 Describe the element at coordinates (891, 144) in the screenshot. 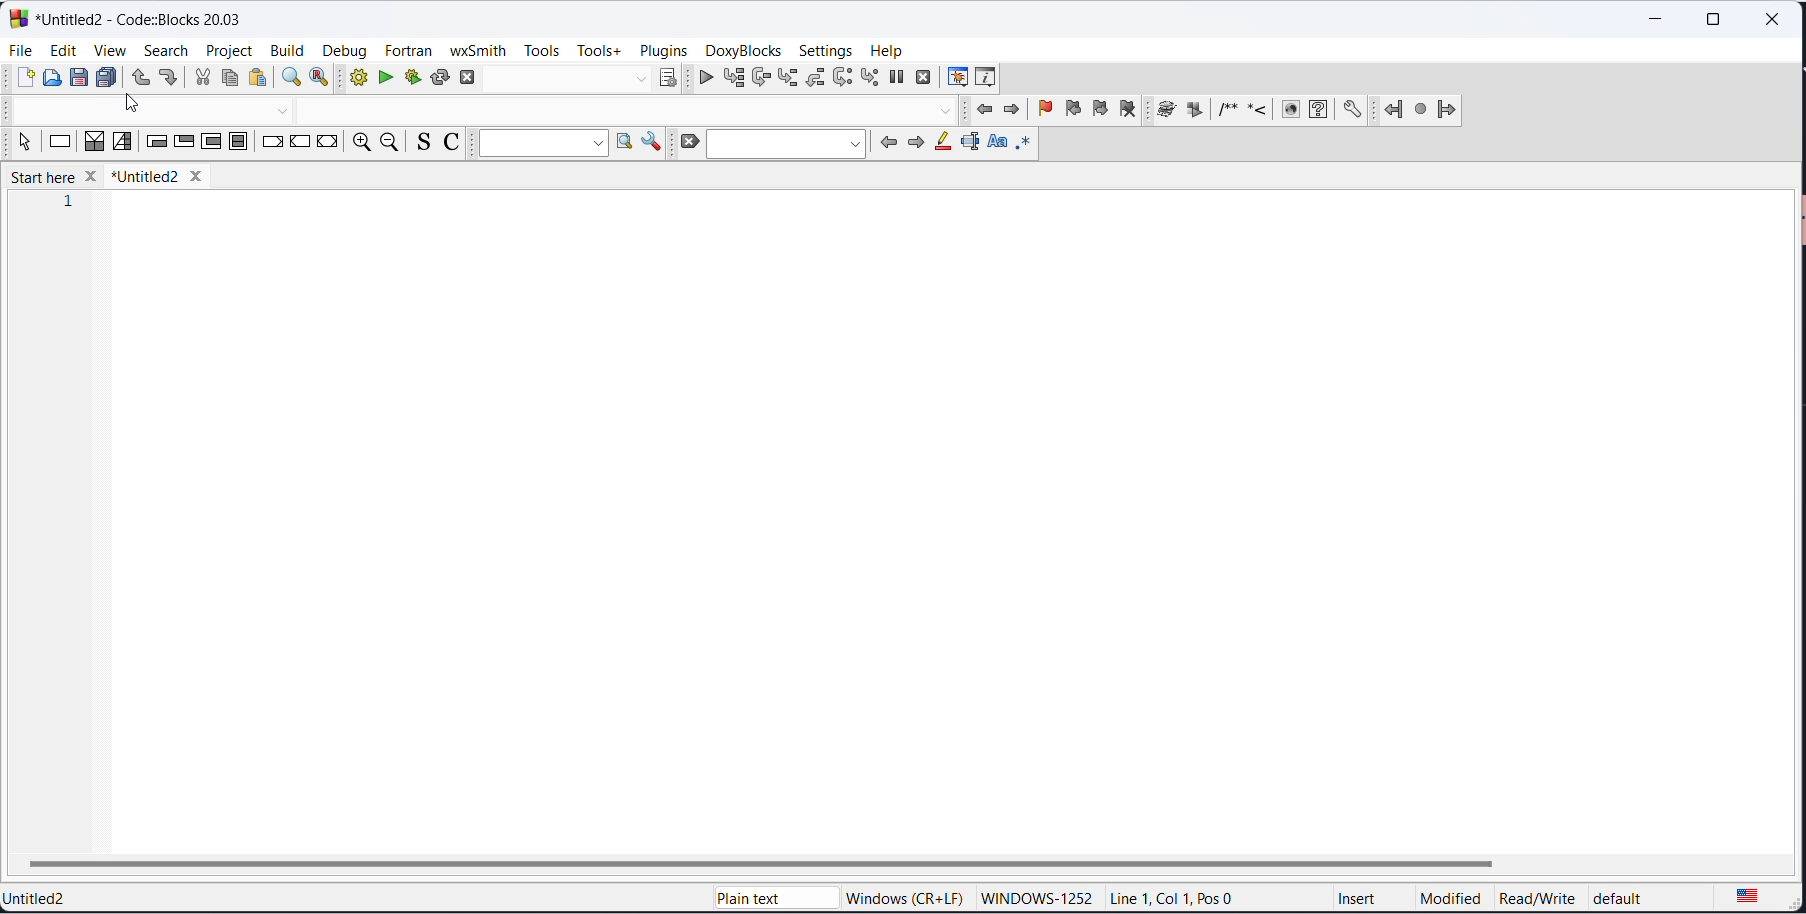

I see `previous` at that location.